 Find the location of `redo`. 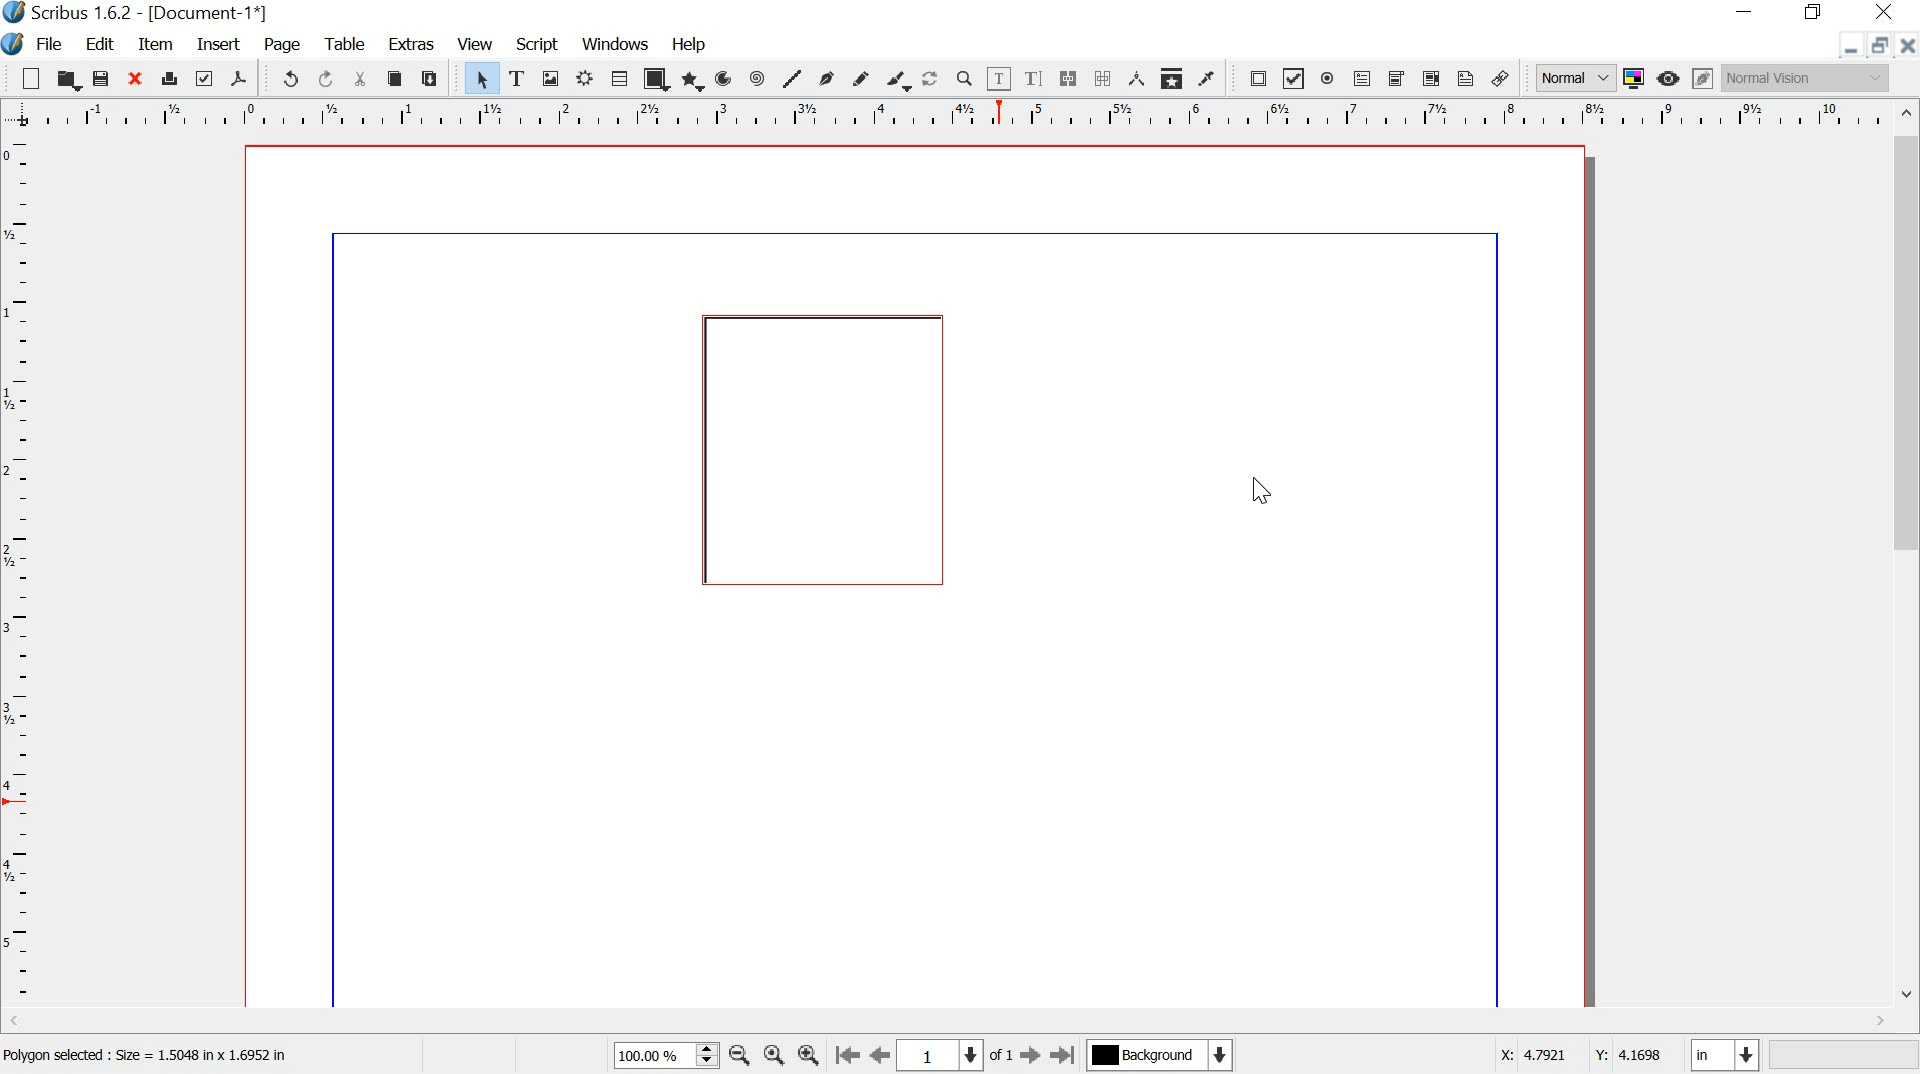

redo is located at coordinates (324, 80).